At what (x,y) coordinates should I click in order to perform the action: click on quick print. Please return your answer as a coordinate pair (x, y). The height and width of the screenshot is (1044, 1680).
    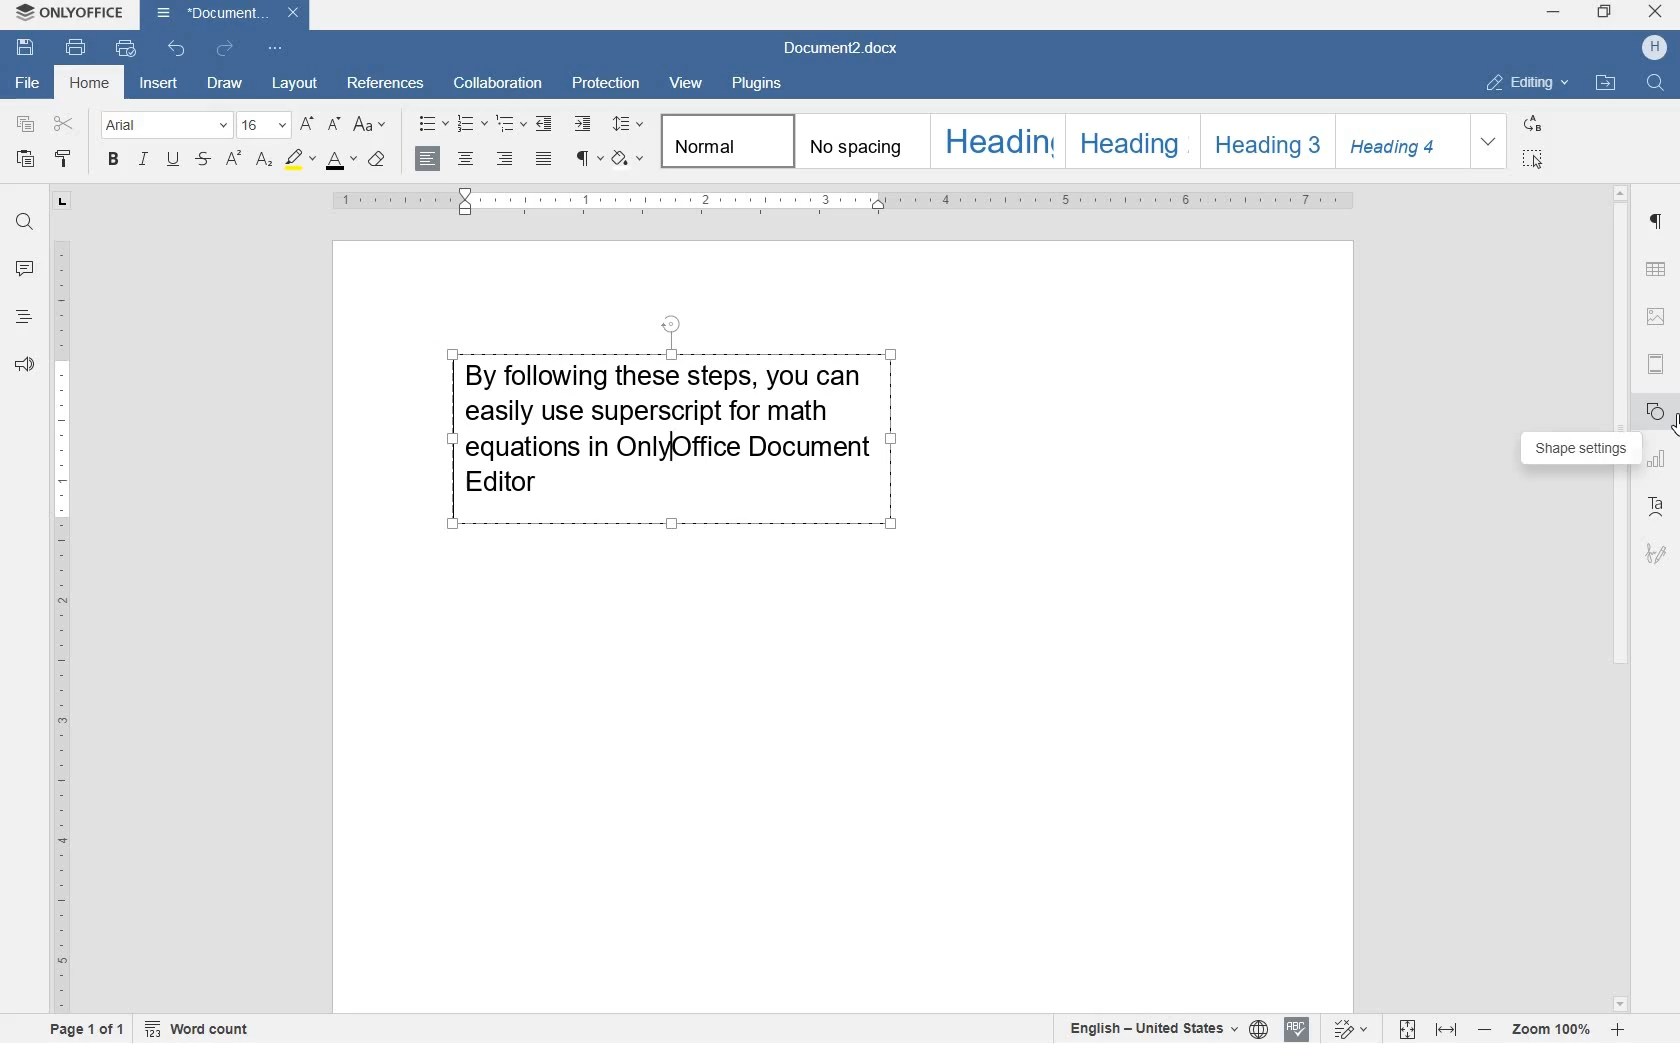
    Looking at the image, I should click on (126, 48).